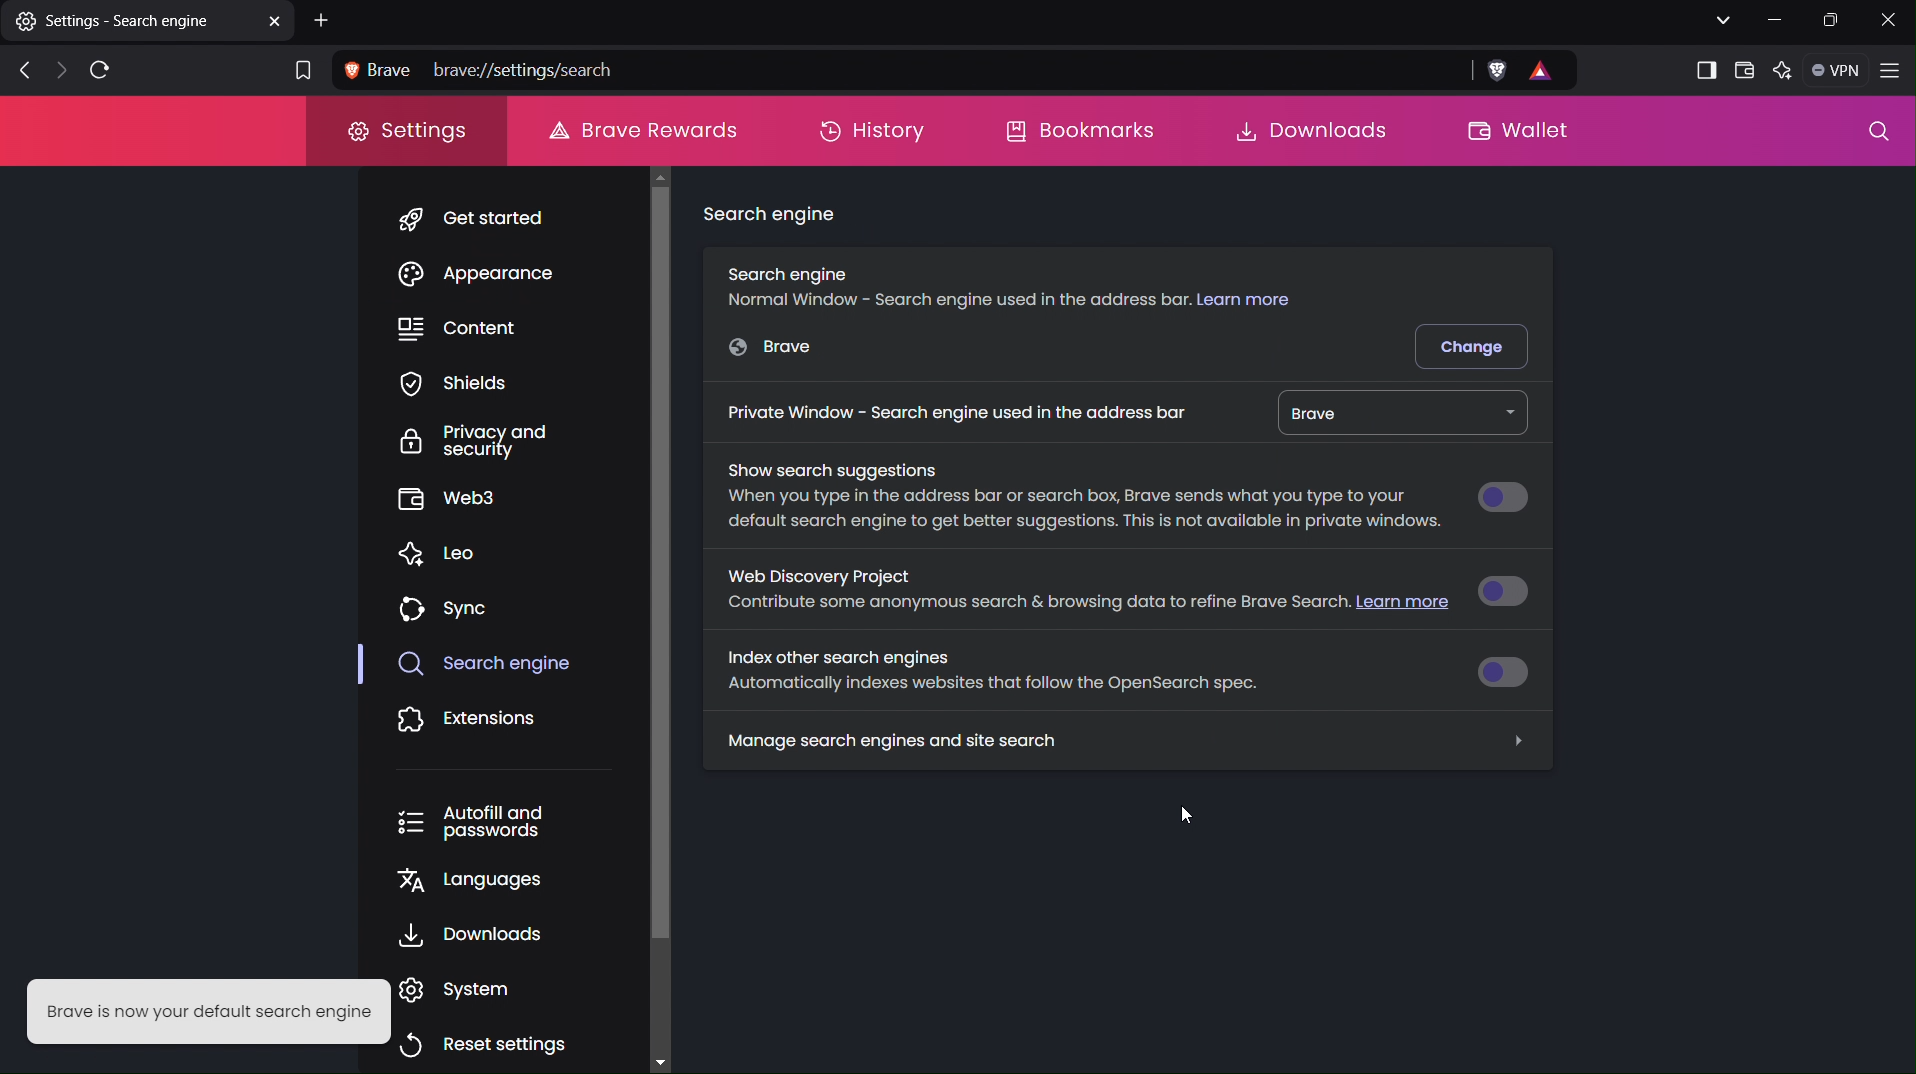 Image resolution: width=1916 pixels, height=1074 pixels. Describe the element at coordinates (1509, 670) in the screenshot. I see `Button` at that location.